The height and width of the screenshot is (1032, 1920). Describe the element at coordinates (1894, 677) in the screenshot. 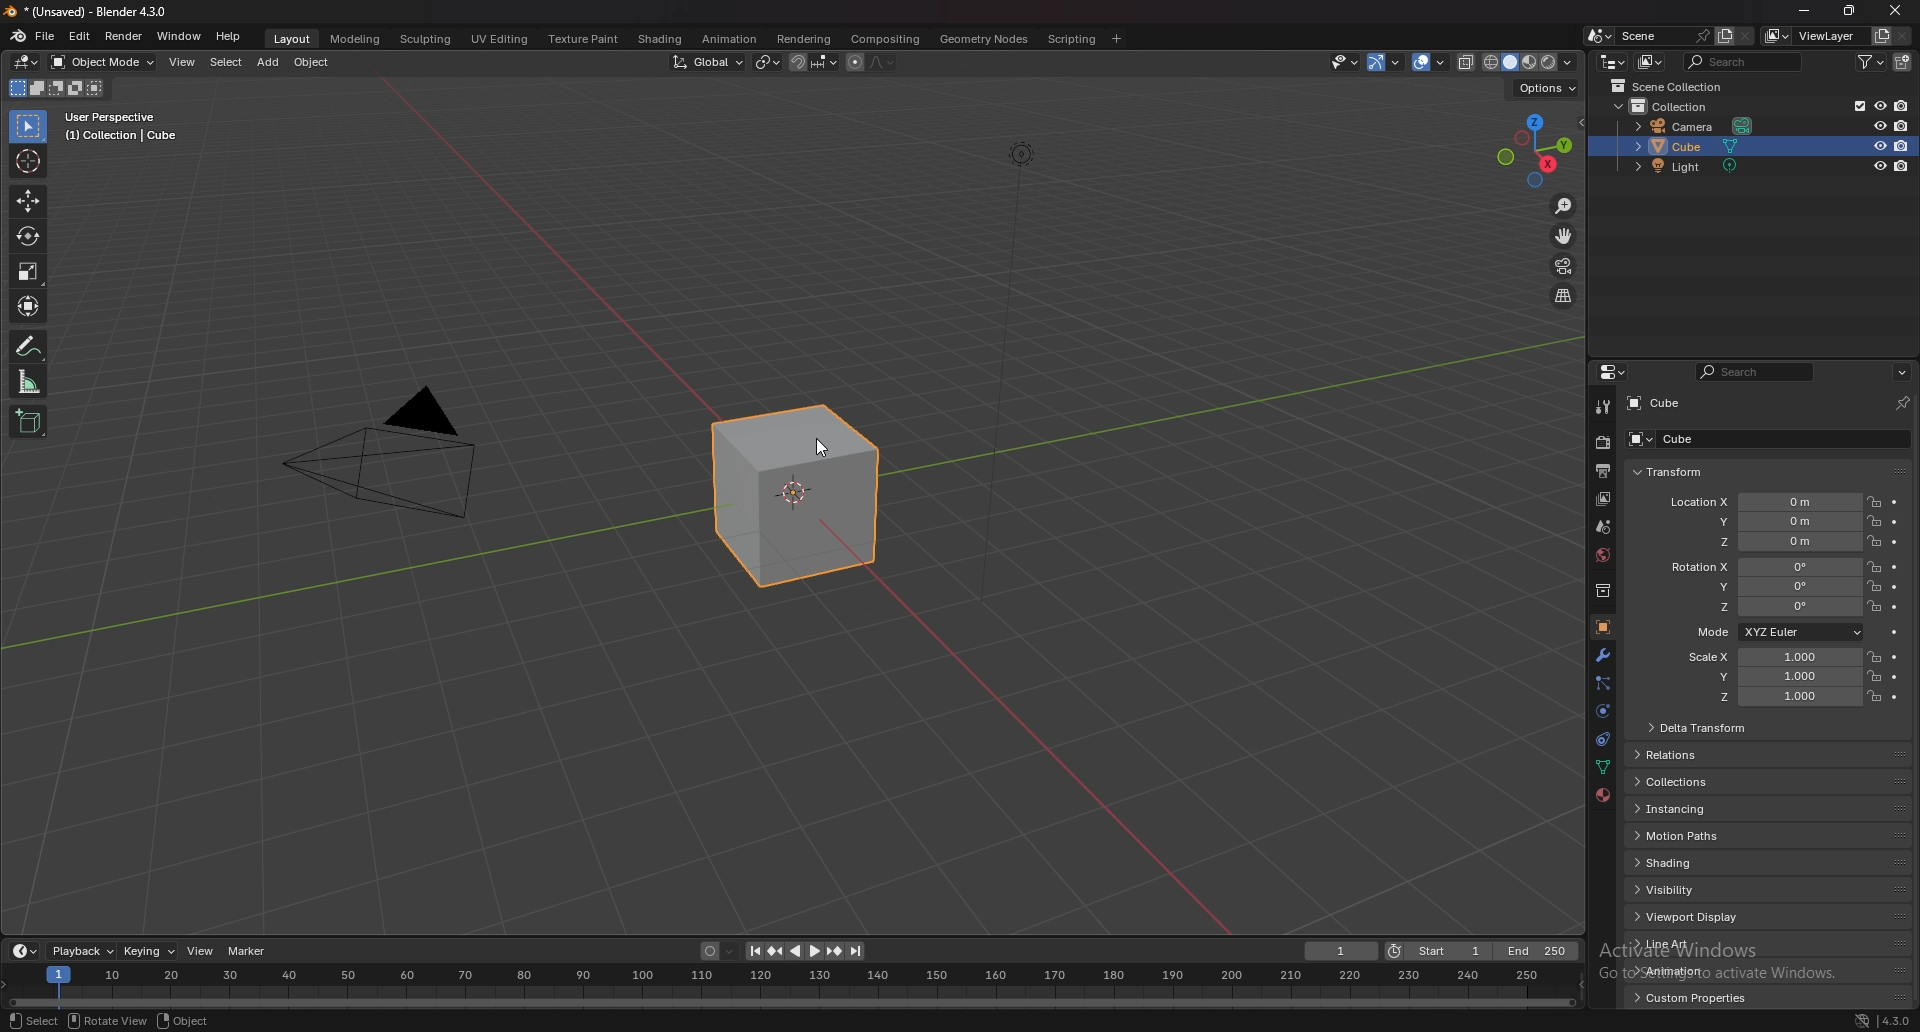

I see `animate property` at that location.